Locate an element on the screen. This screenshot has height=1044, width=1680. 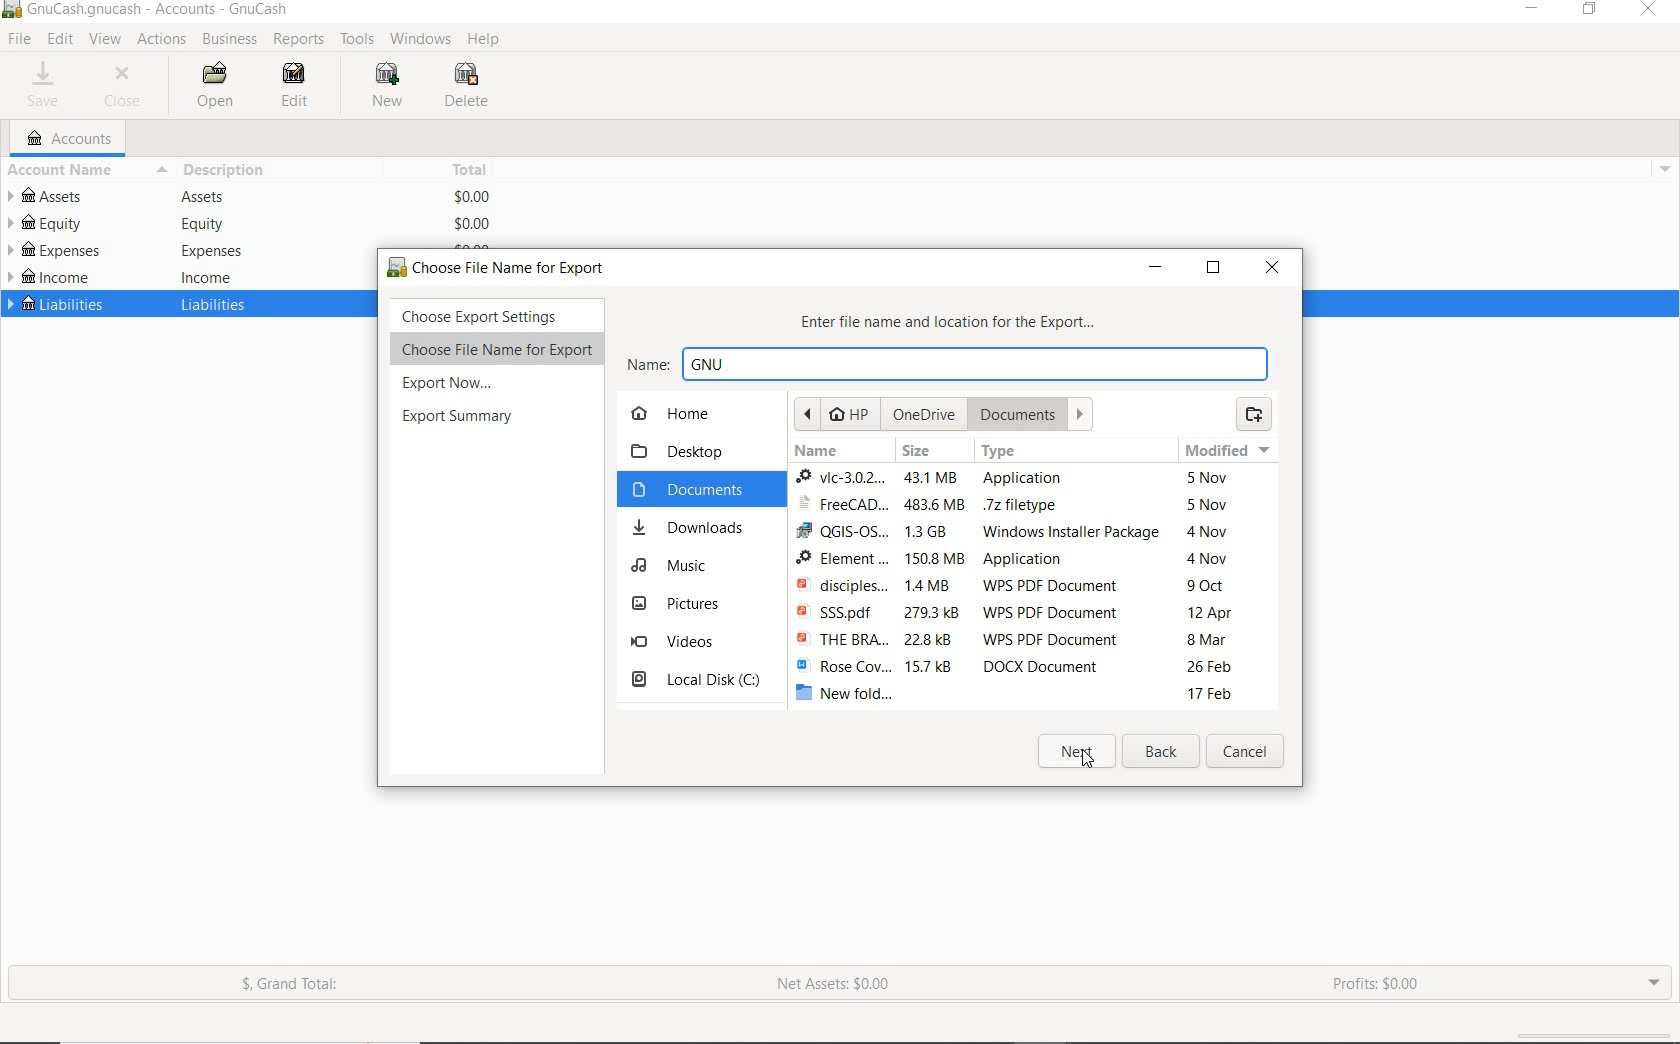
GRAND TOTAL is located at coordinates (289, 985).